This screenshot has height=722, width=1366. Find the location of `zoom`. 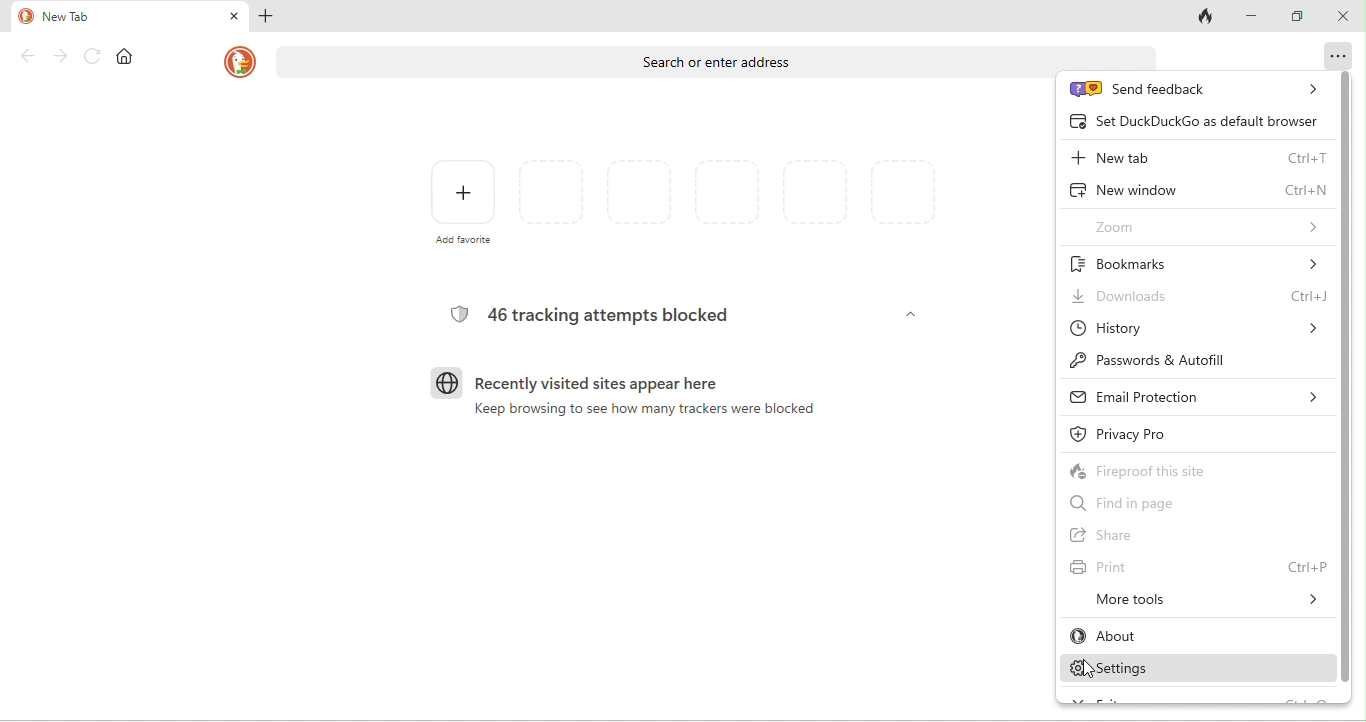

zoom is located at coordinates (1197, 226).